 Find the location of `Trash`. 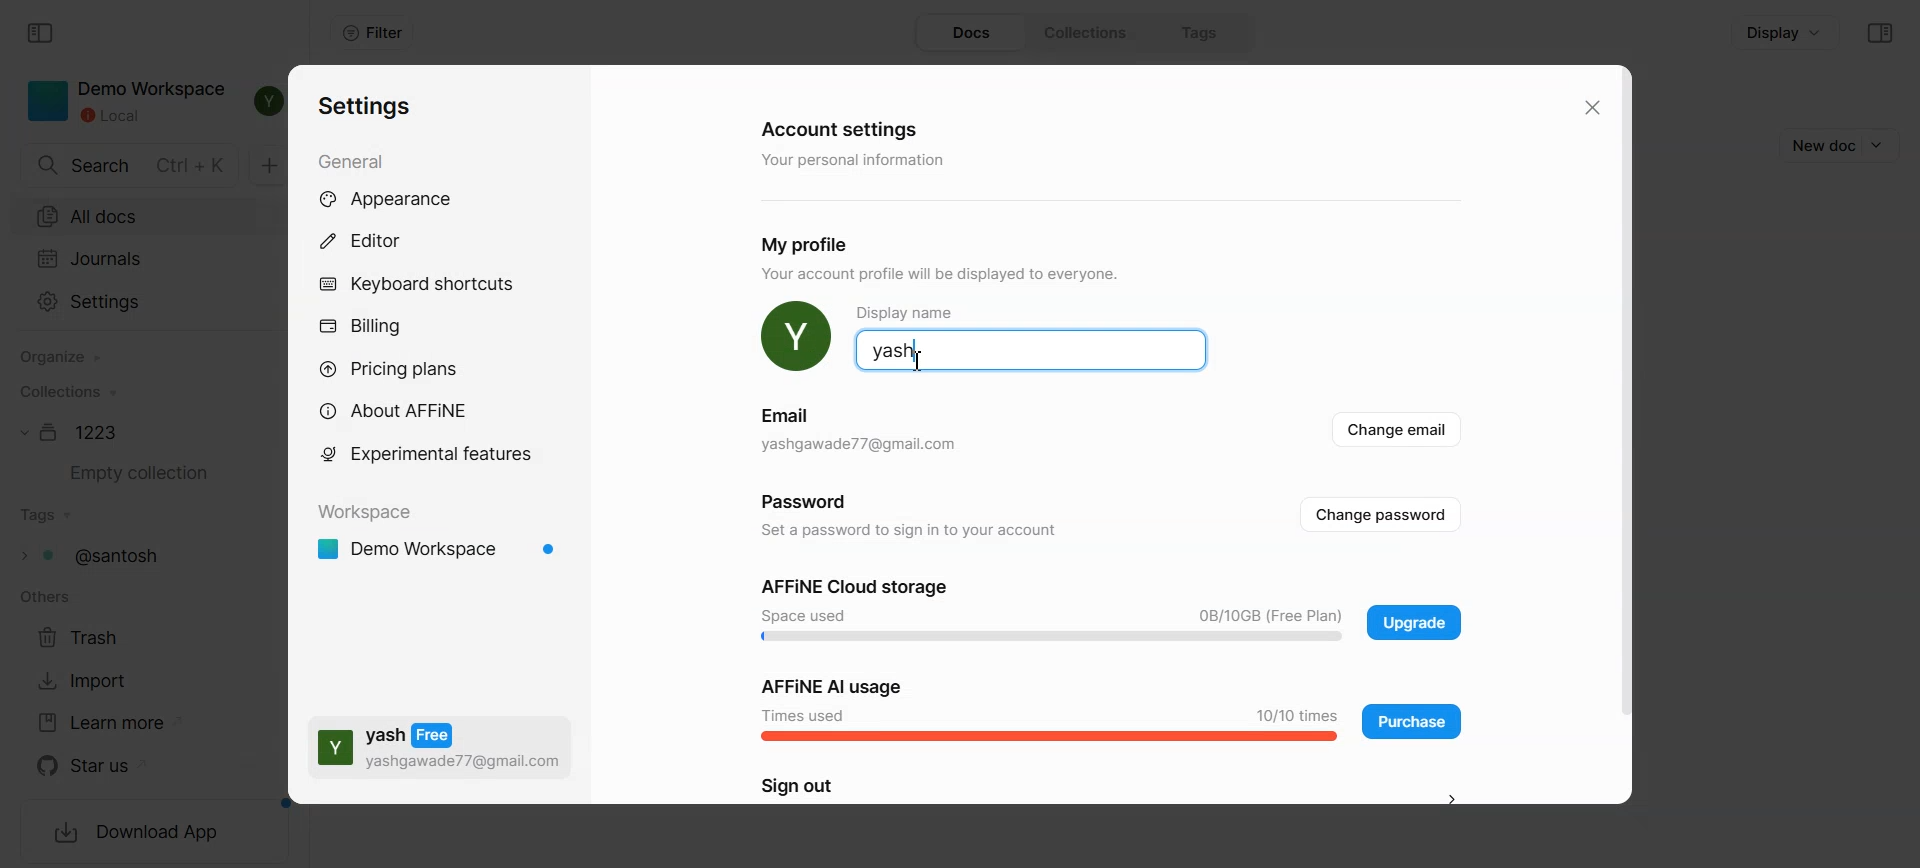

Trash is located at coordinates (90, 636).